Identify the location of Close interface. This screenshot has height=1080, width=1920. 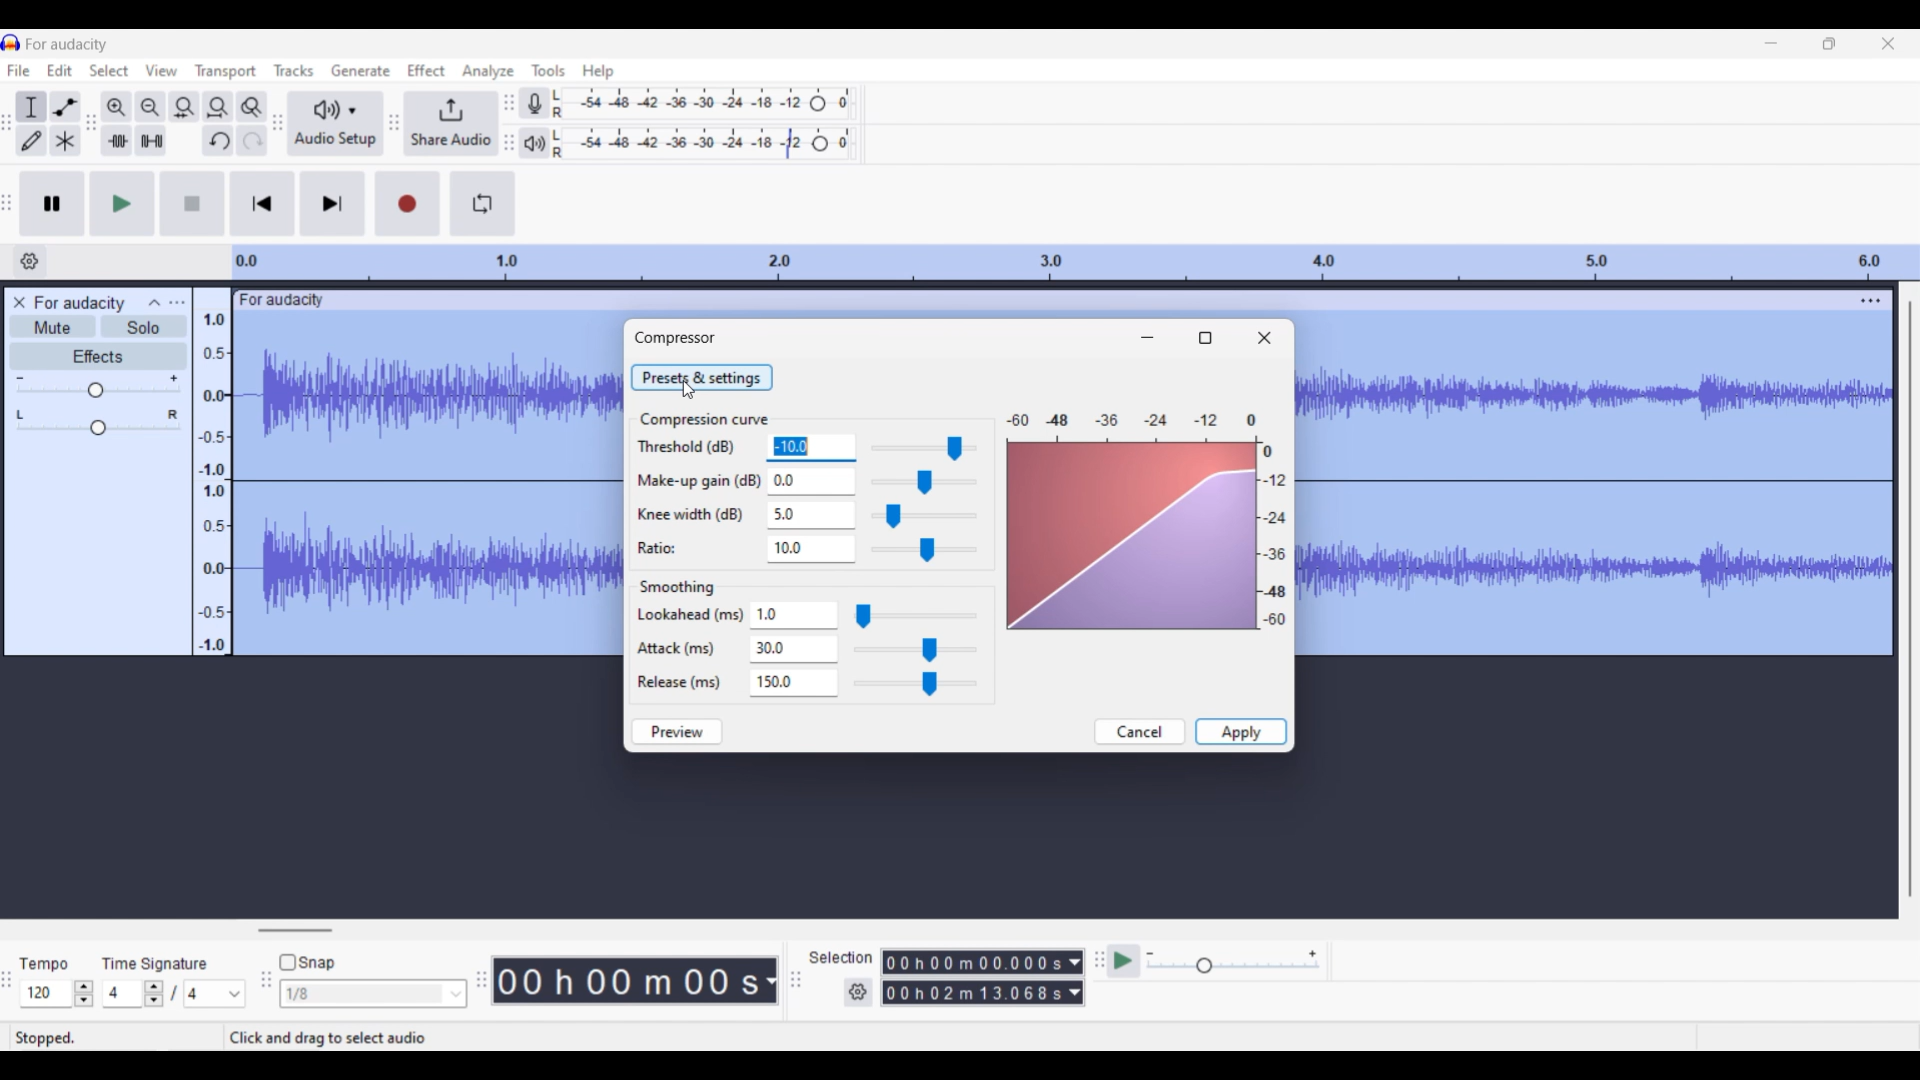
(1889, 44).